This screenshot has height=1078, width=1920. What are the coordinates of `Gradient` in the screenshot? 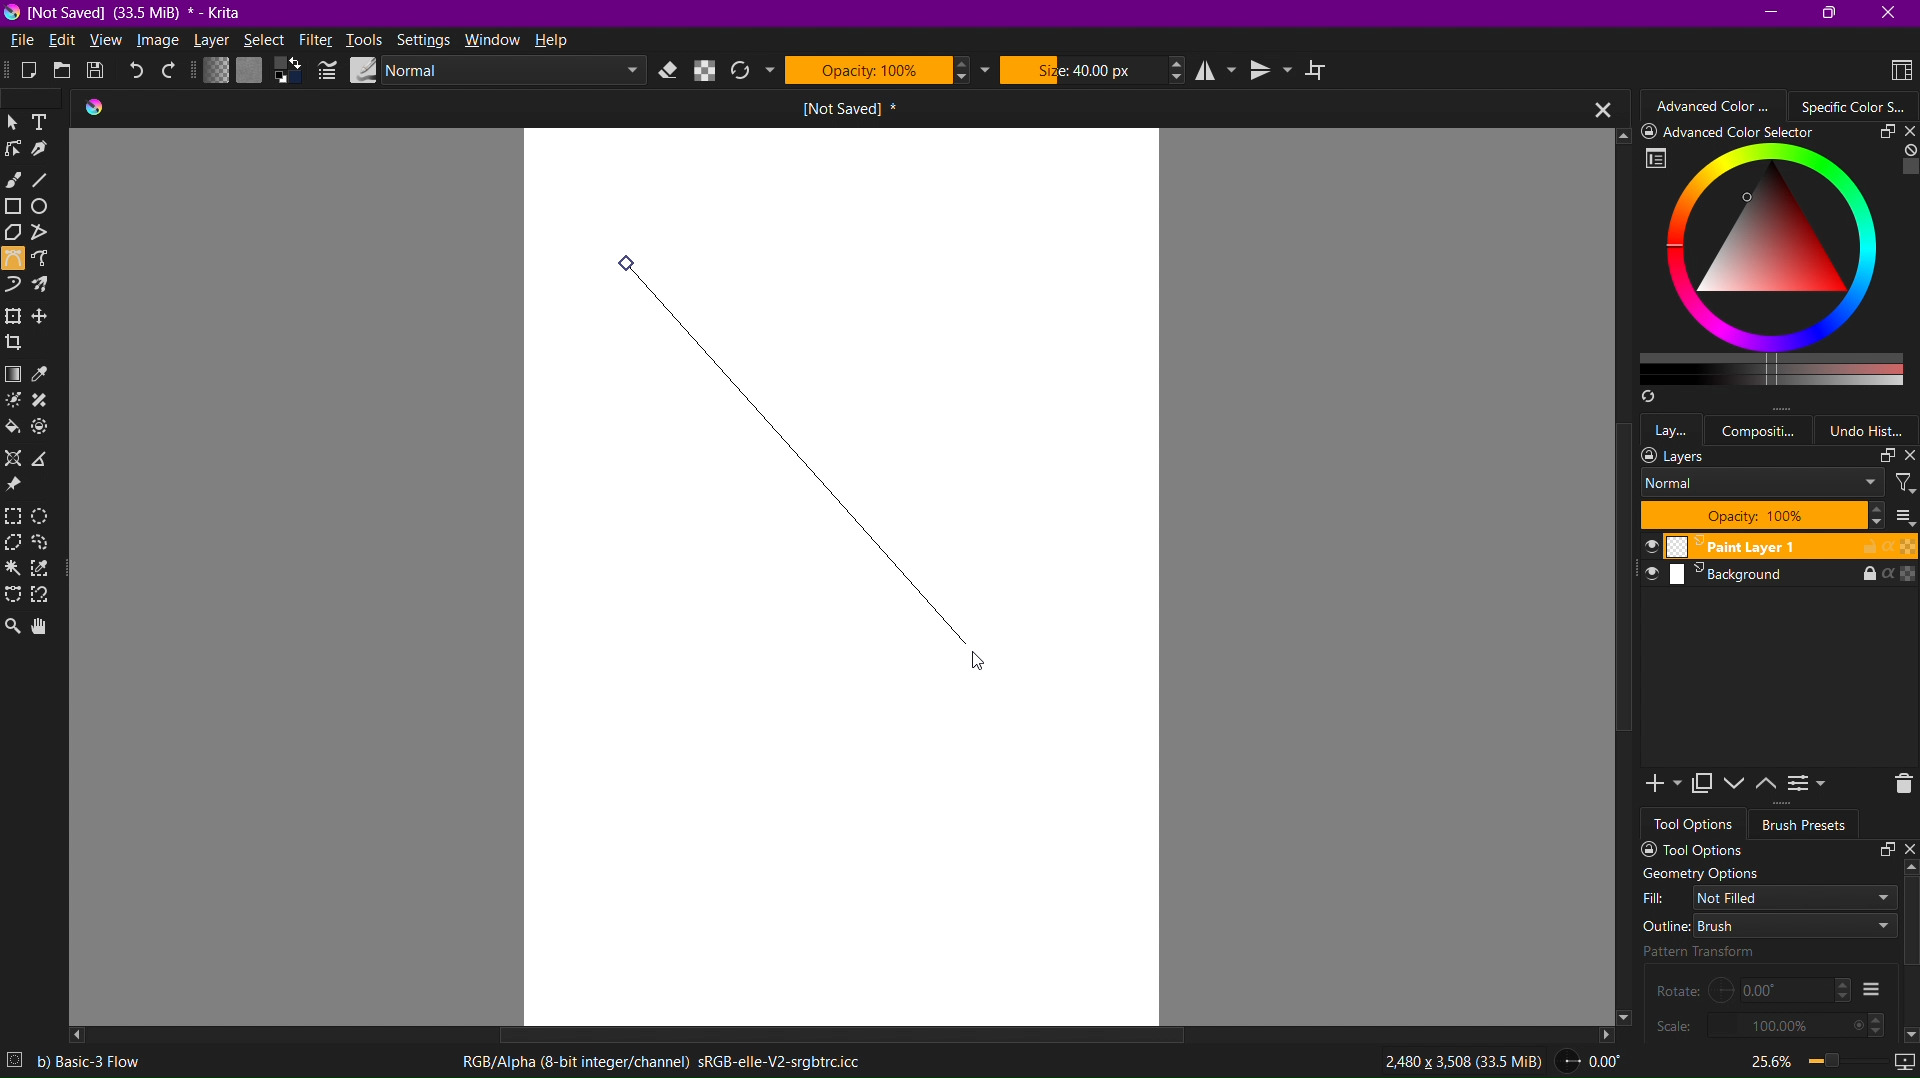 It's located at (14, 374).